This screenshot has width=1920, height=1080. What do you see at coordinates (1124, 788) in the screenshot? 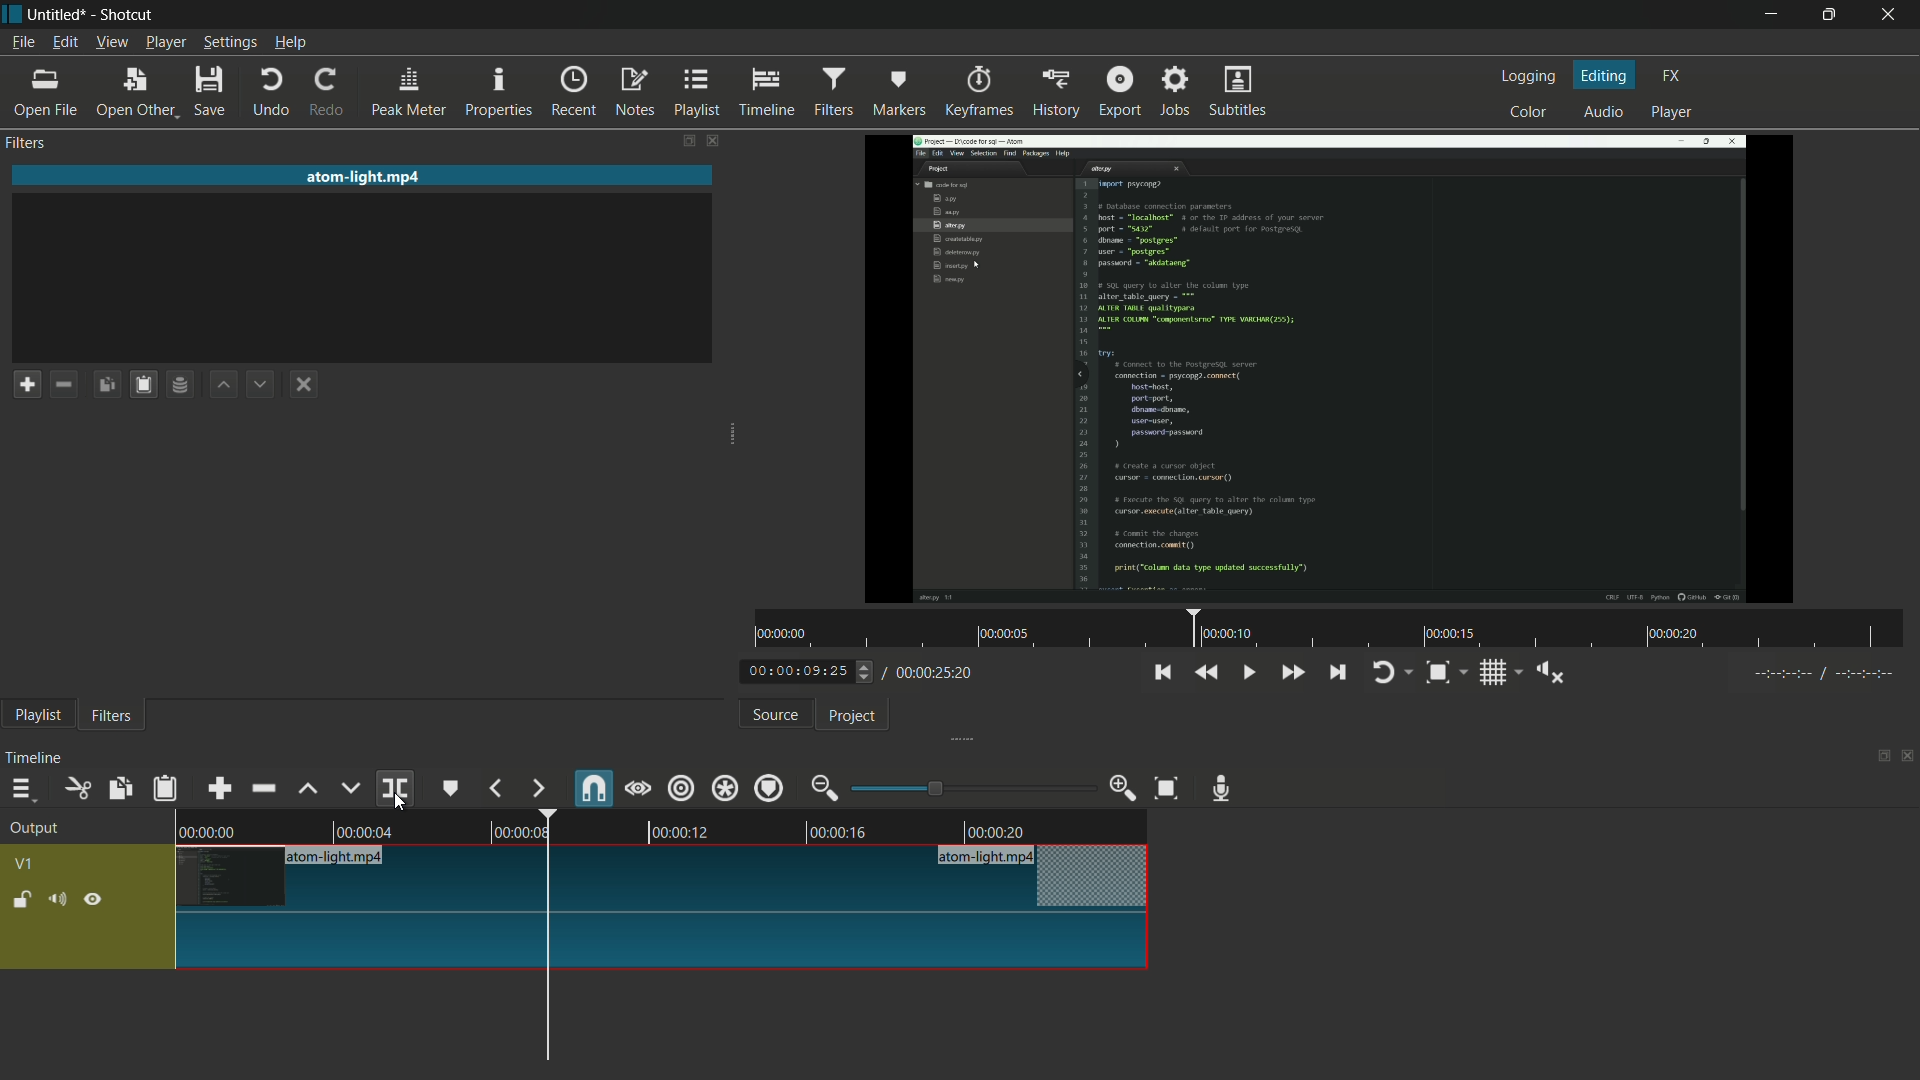
I see `zoom in` at bounding box center [1124, 788].